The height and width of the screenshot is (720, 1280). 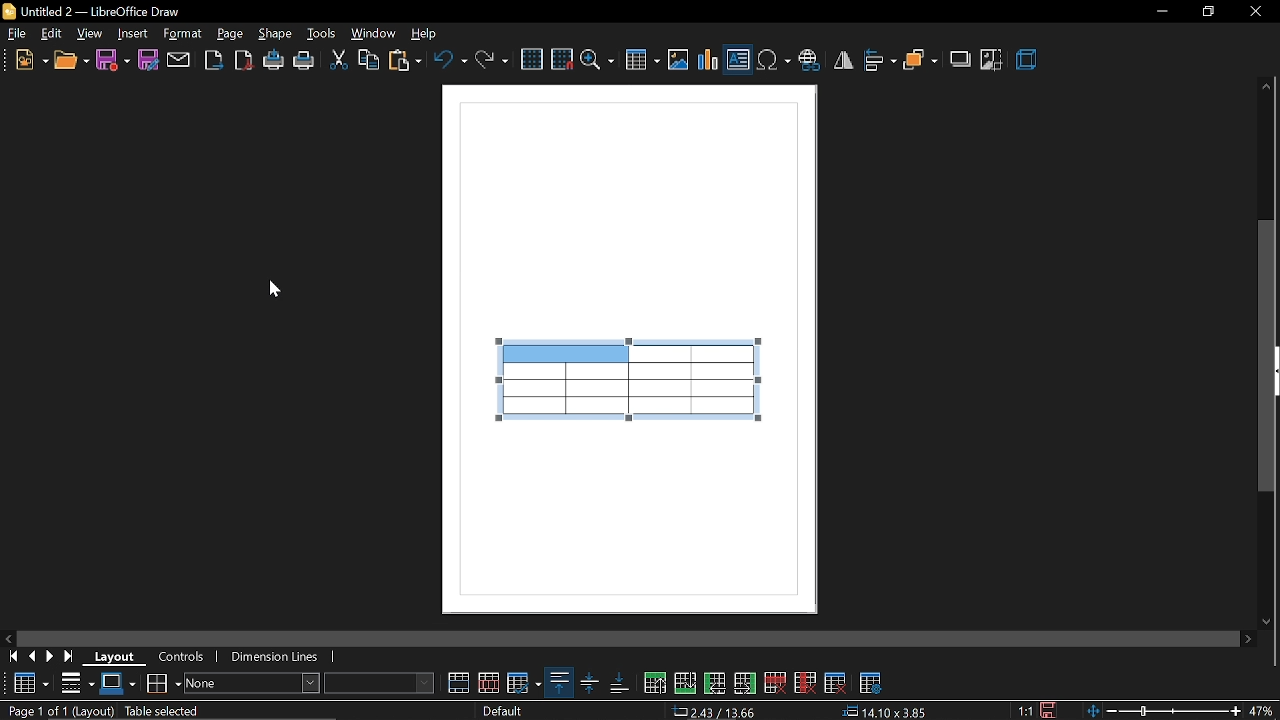 What do you see at coordinates (51, 656) in the screenshot?
I see `next page` at bounding box center [51, 656].